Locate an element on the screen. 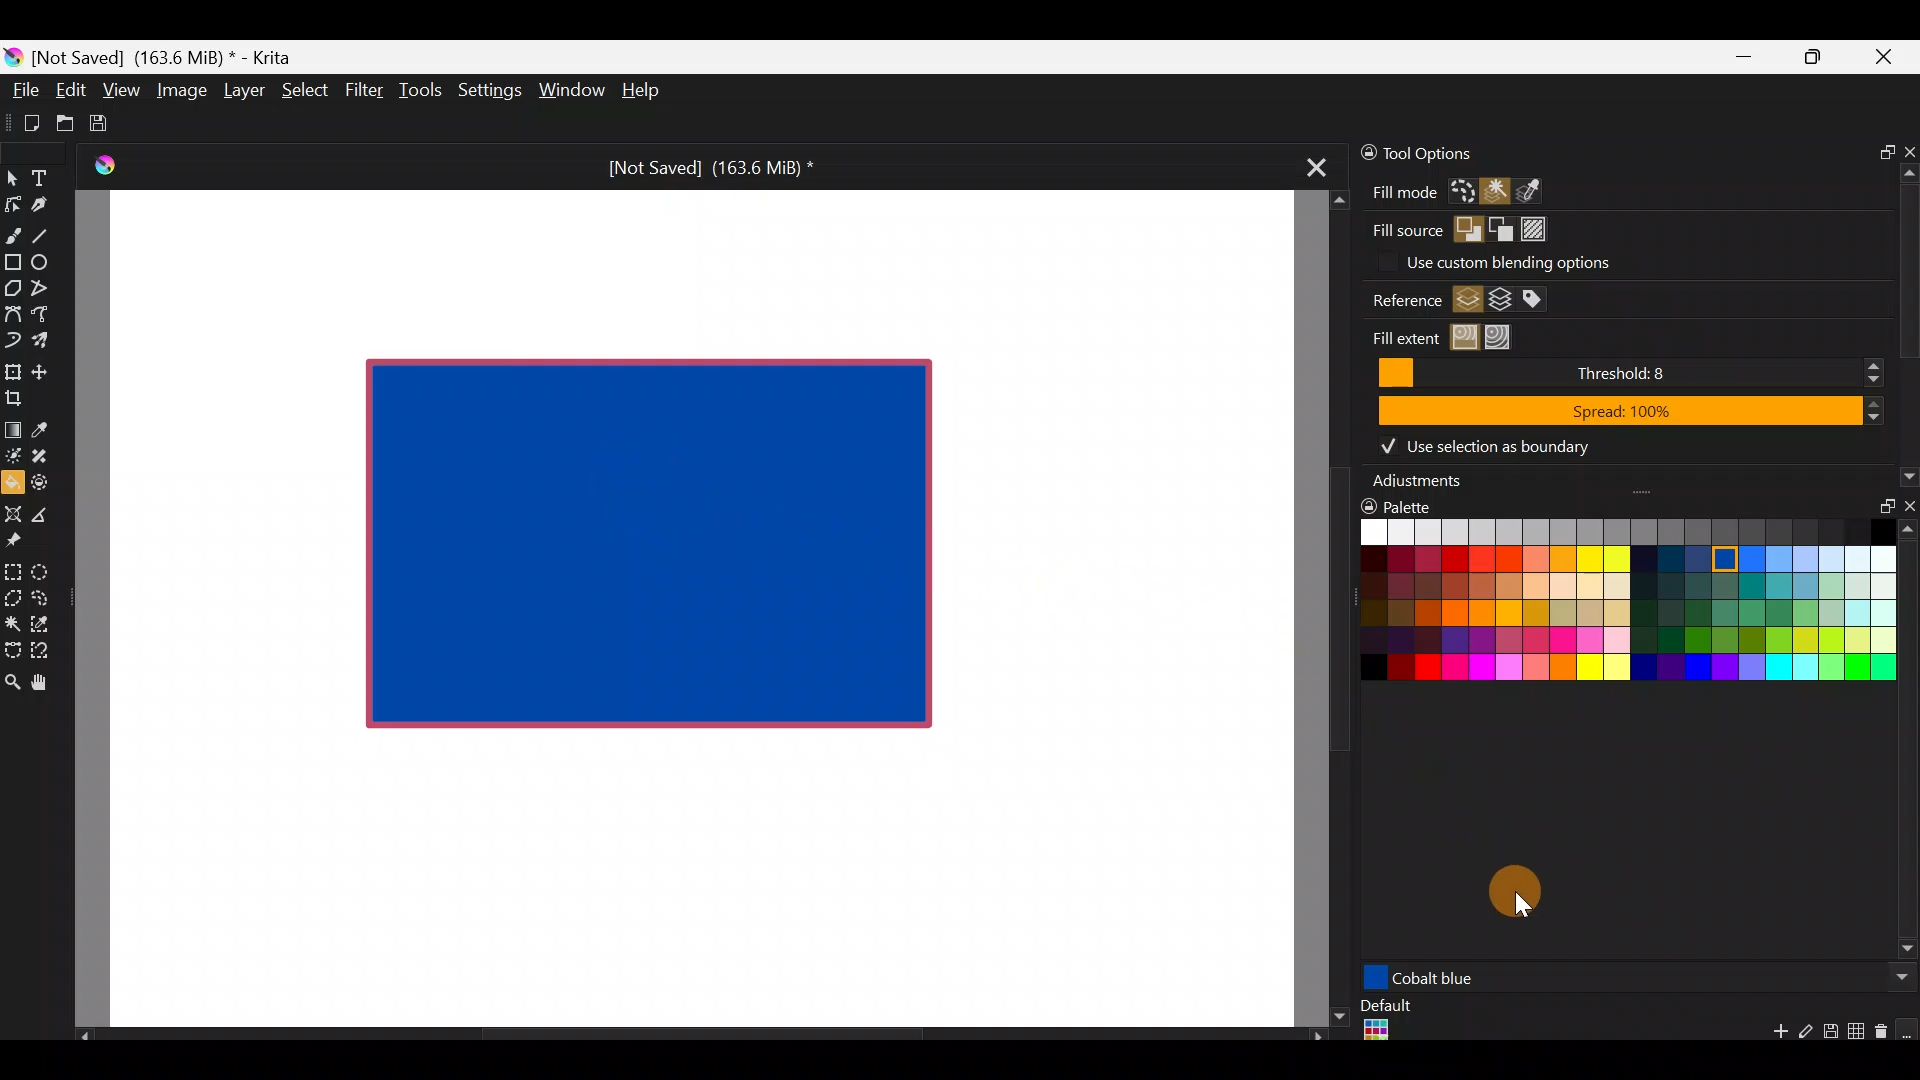  Crop the image to an area is located at coordinates (23, 400).